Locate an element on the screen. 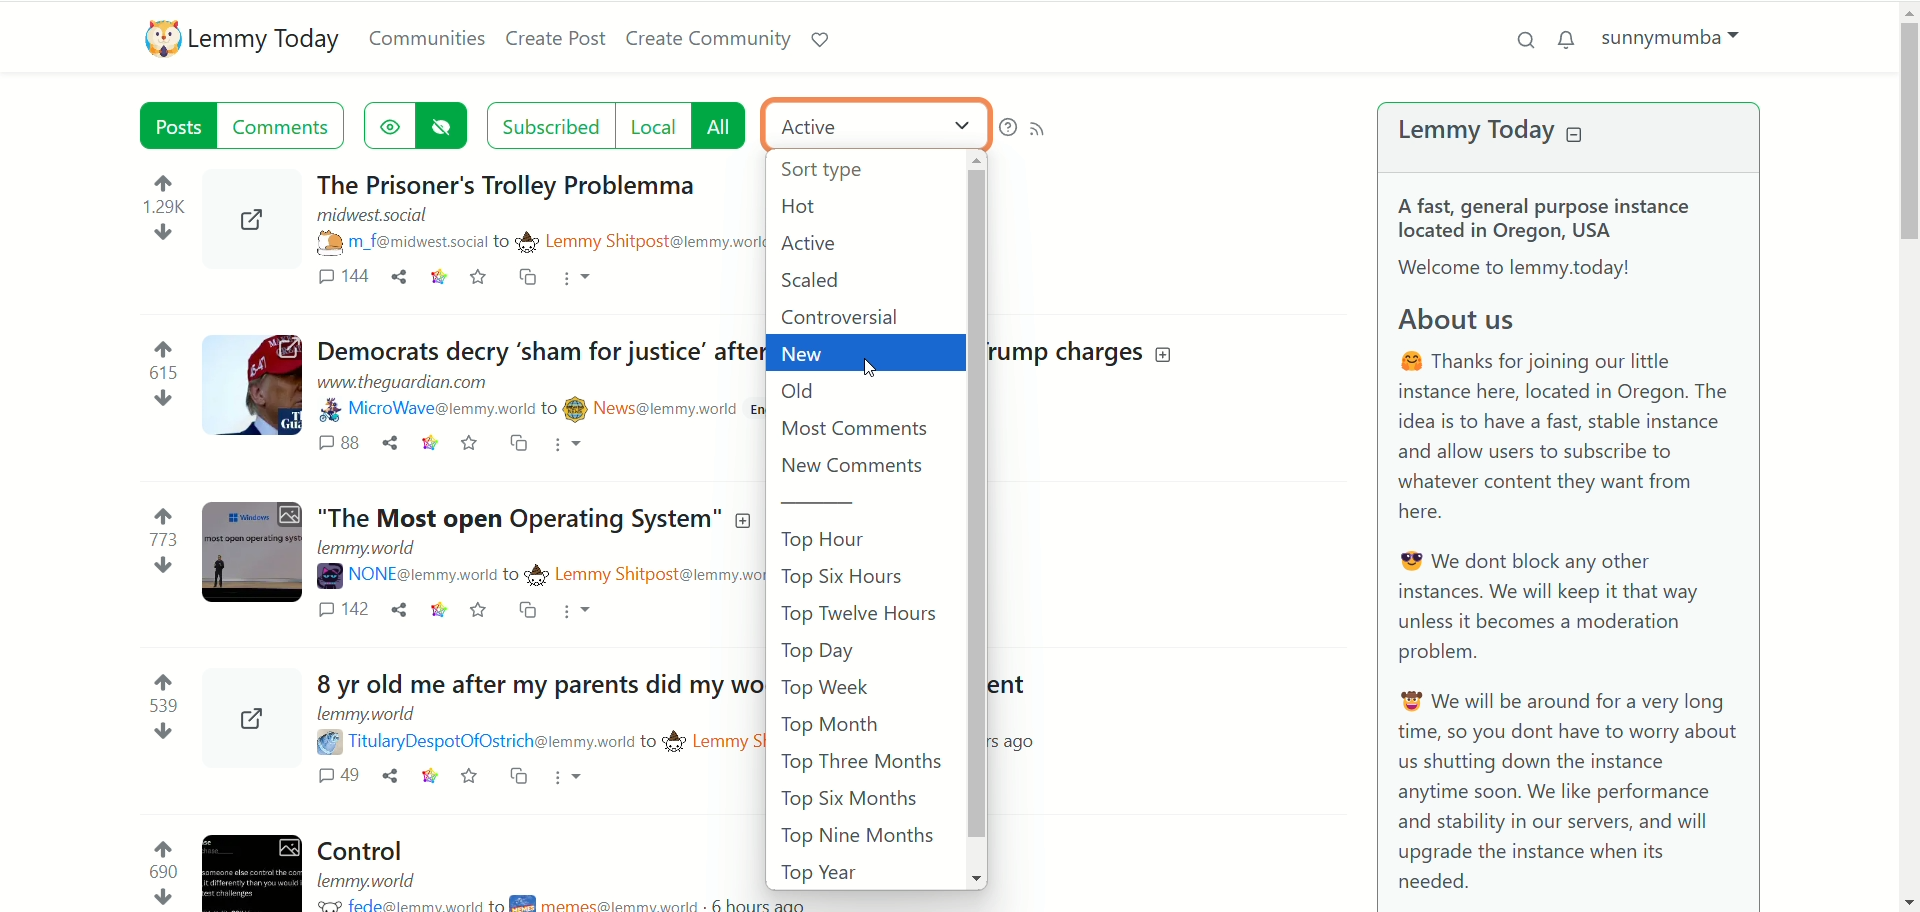 The image size is (1920, 912). MicroWave@lemmy.world to News@lemmy.world is located at coordinates (530, 410).